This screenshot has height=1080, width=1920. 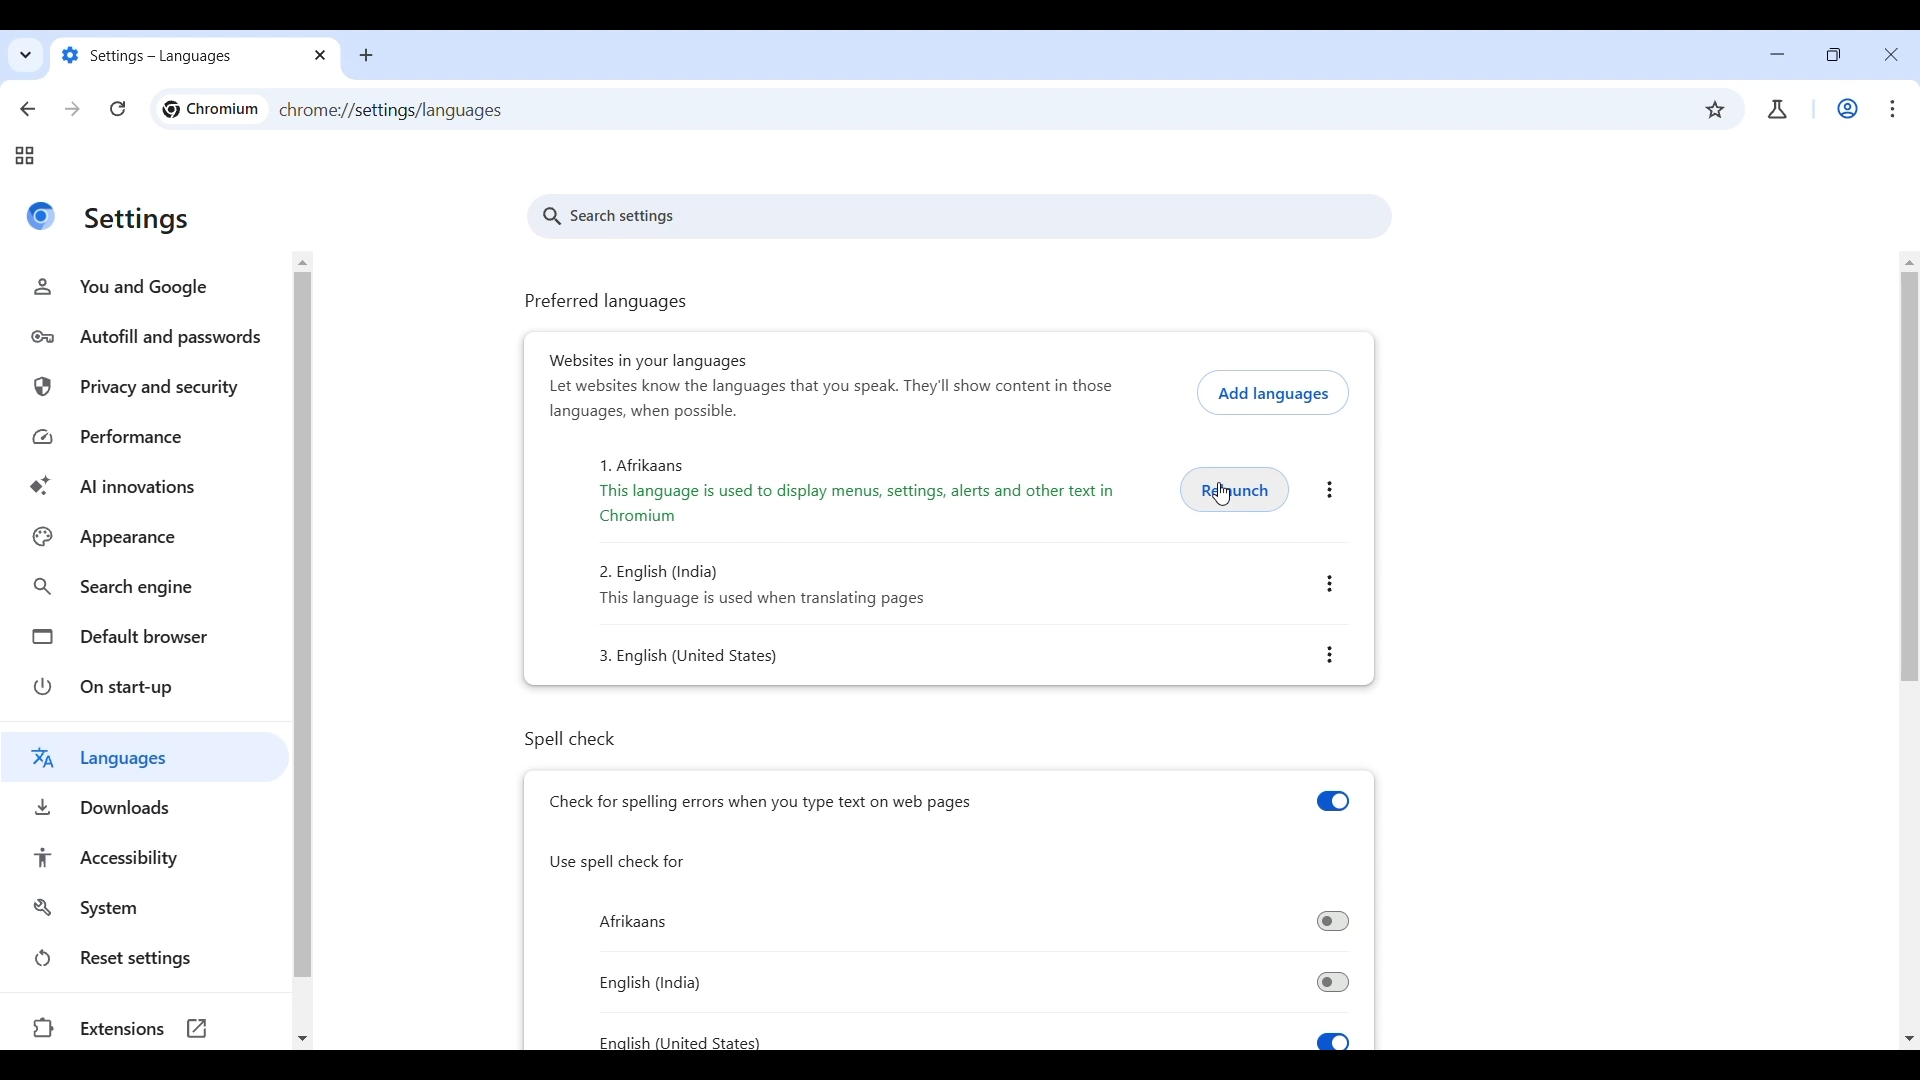 I want to click on Relaunch browser to see translation in Afrikaans, so click(x=1236, y=487).